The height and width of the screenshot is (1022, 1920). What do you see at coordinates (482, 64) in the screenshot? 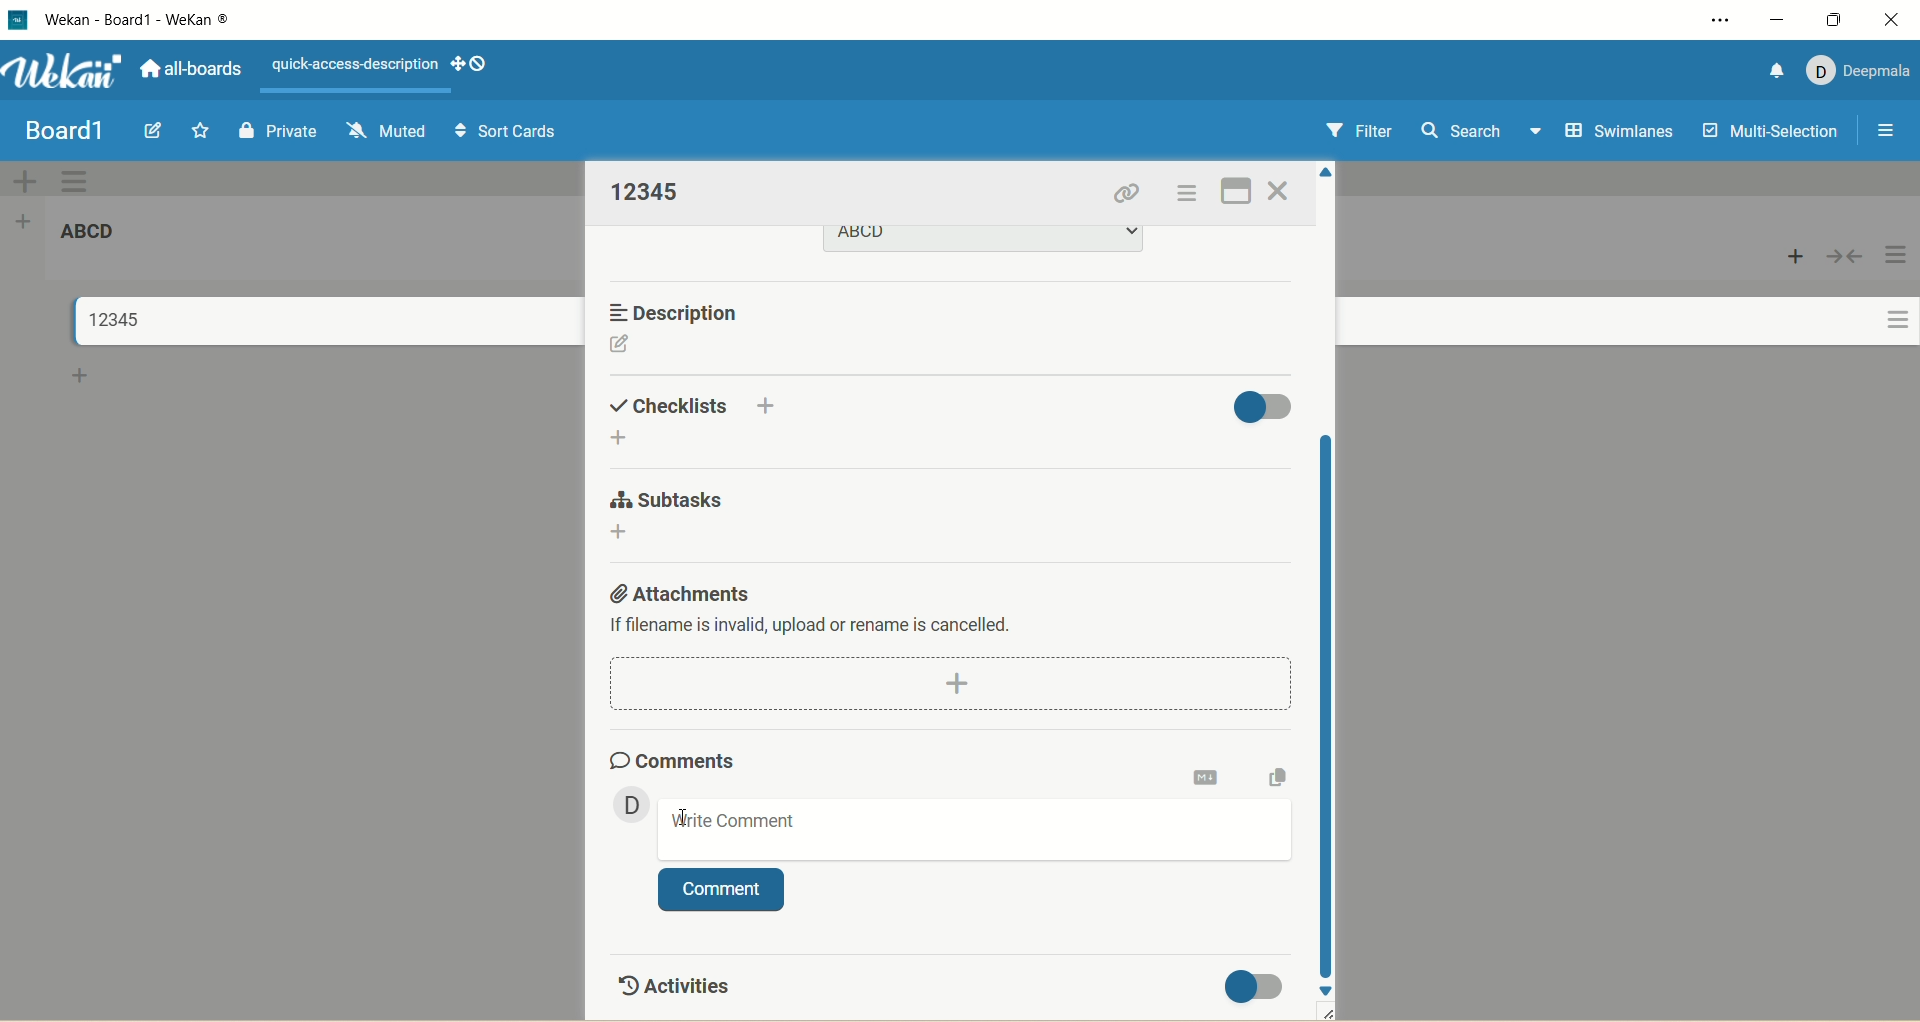
I see `show-desktop-drag-handles` at bounding box center [482, 64].